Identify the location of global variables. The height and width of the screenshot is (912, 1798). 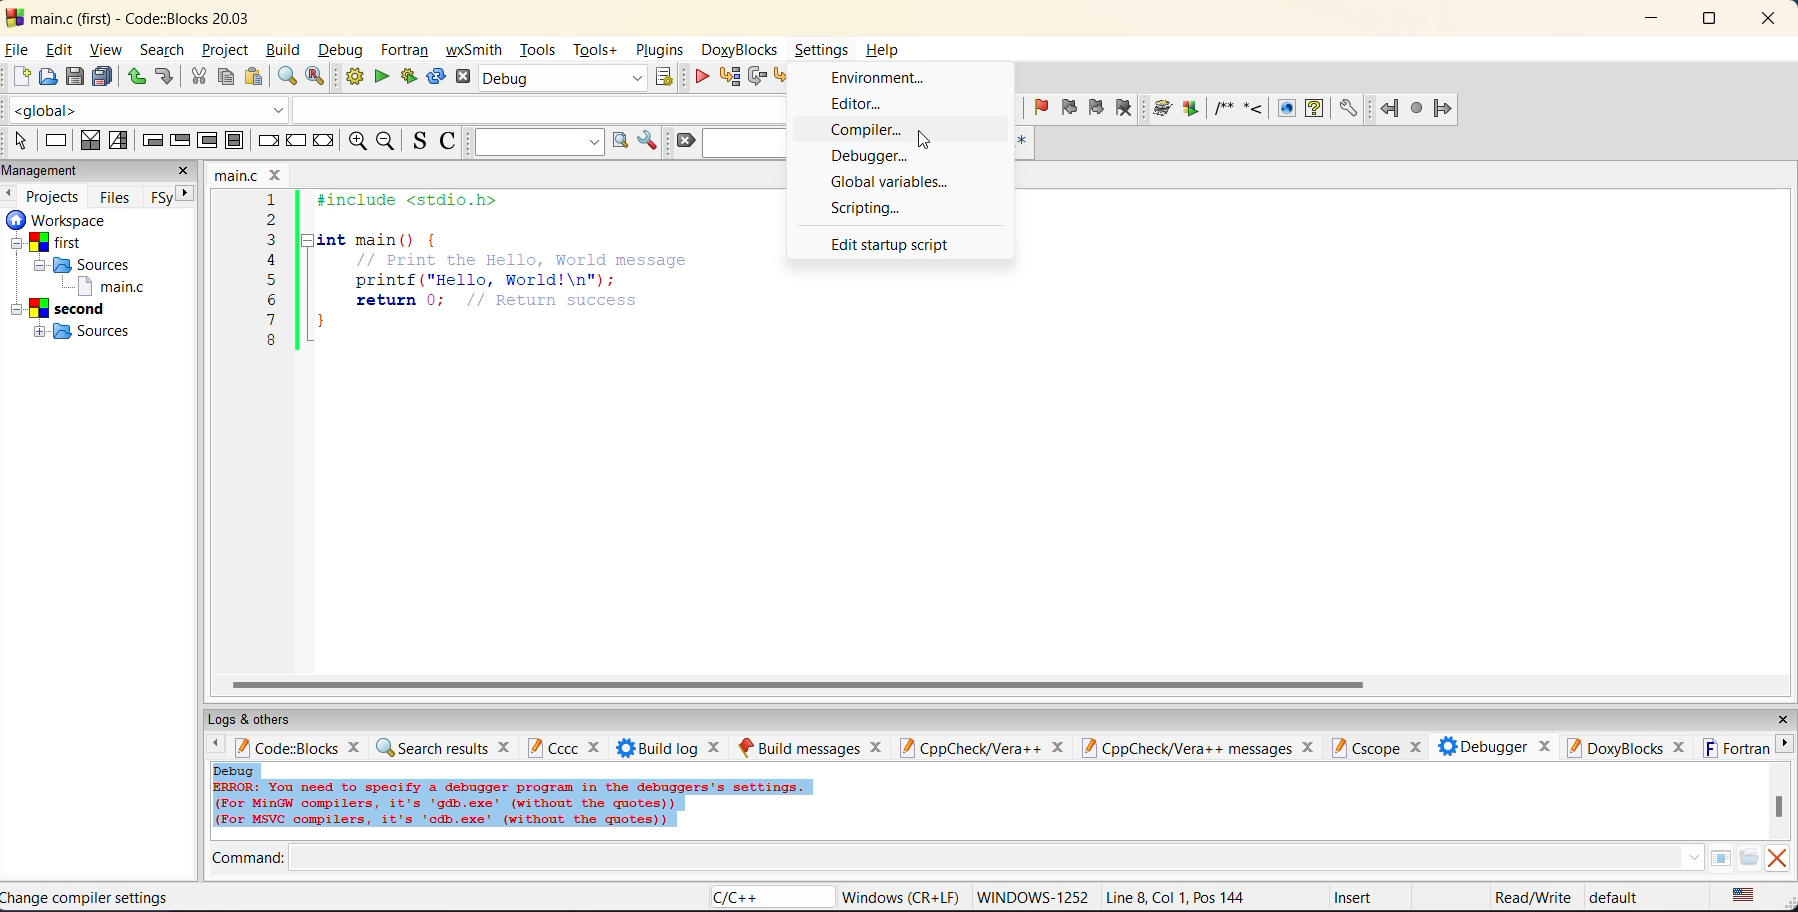
(889, 182).